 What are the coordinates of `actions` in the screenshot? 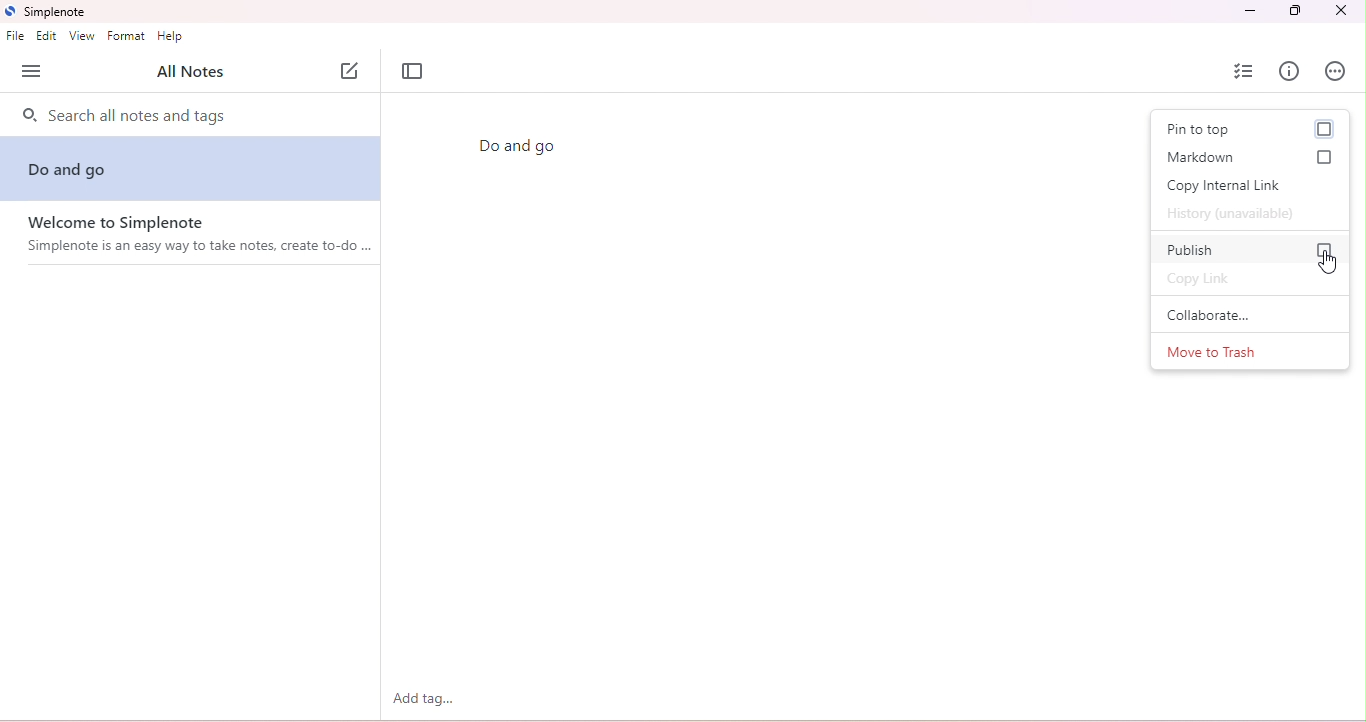 It's located at (1337, 70).